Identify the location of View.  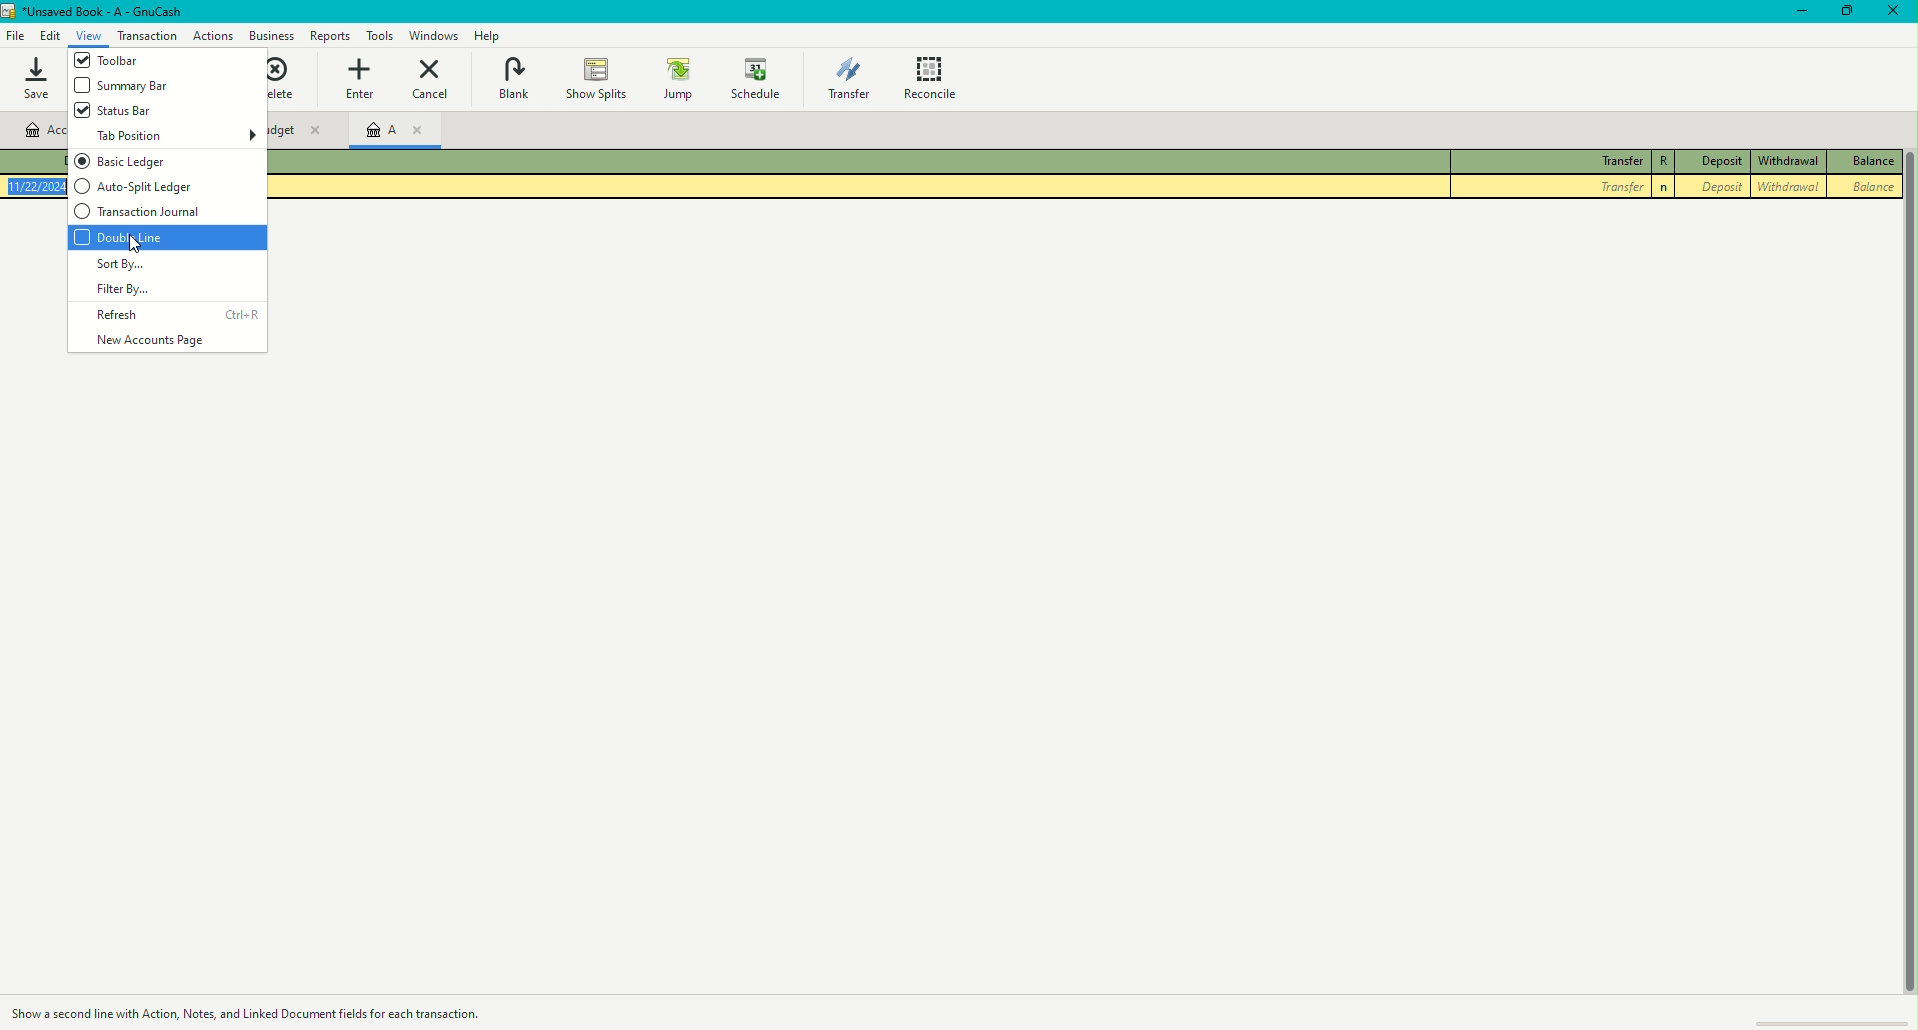
(91, 37).